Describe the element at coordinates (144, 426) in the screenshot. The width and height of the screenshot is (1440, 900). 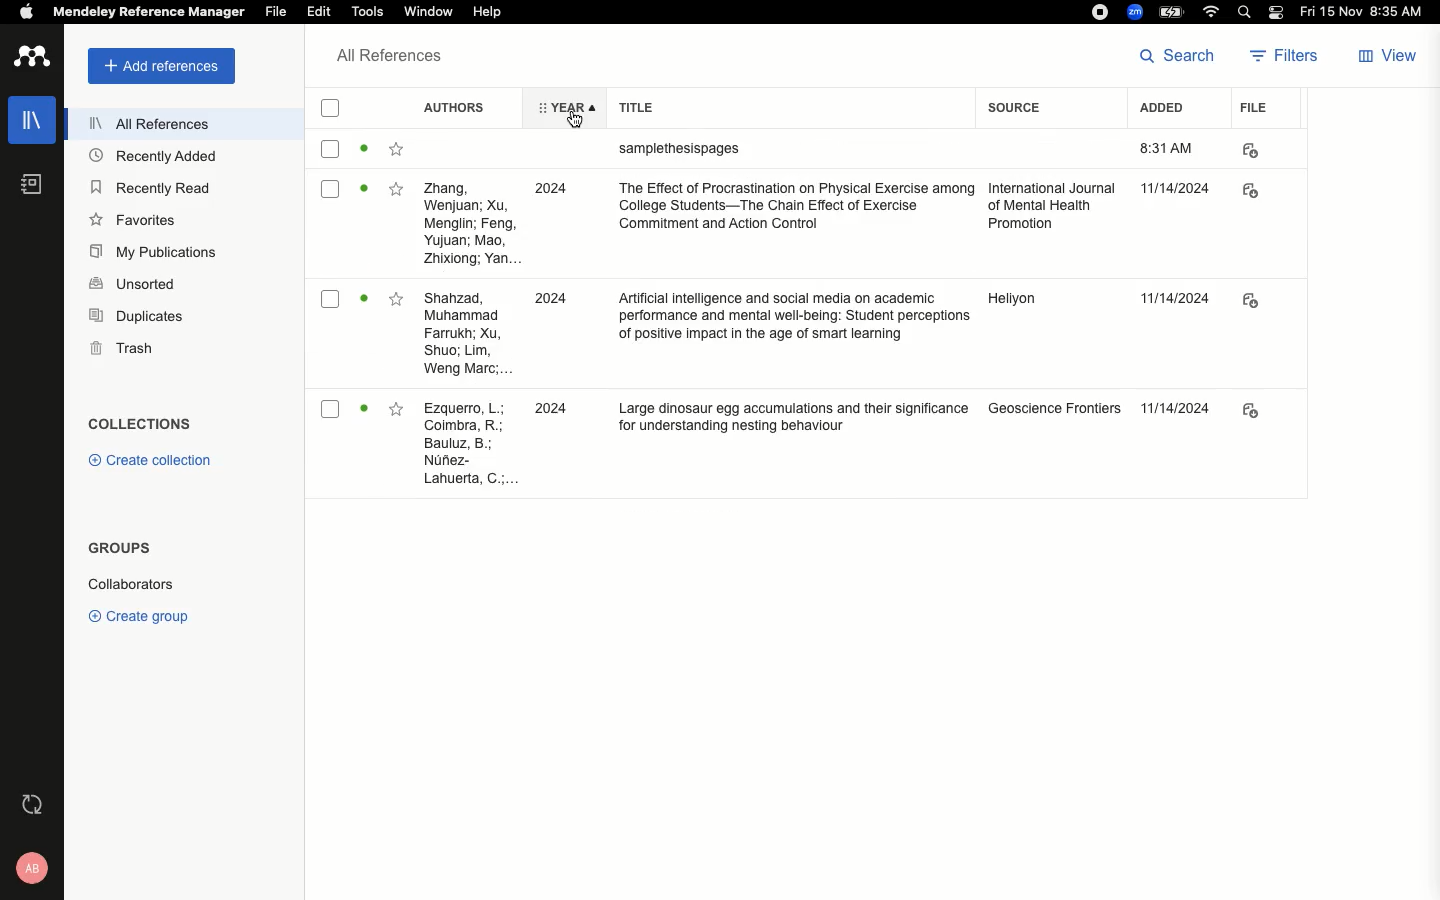
I see `Collections` at that location.